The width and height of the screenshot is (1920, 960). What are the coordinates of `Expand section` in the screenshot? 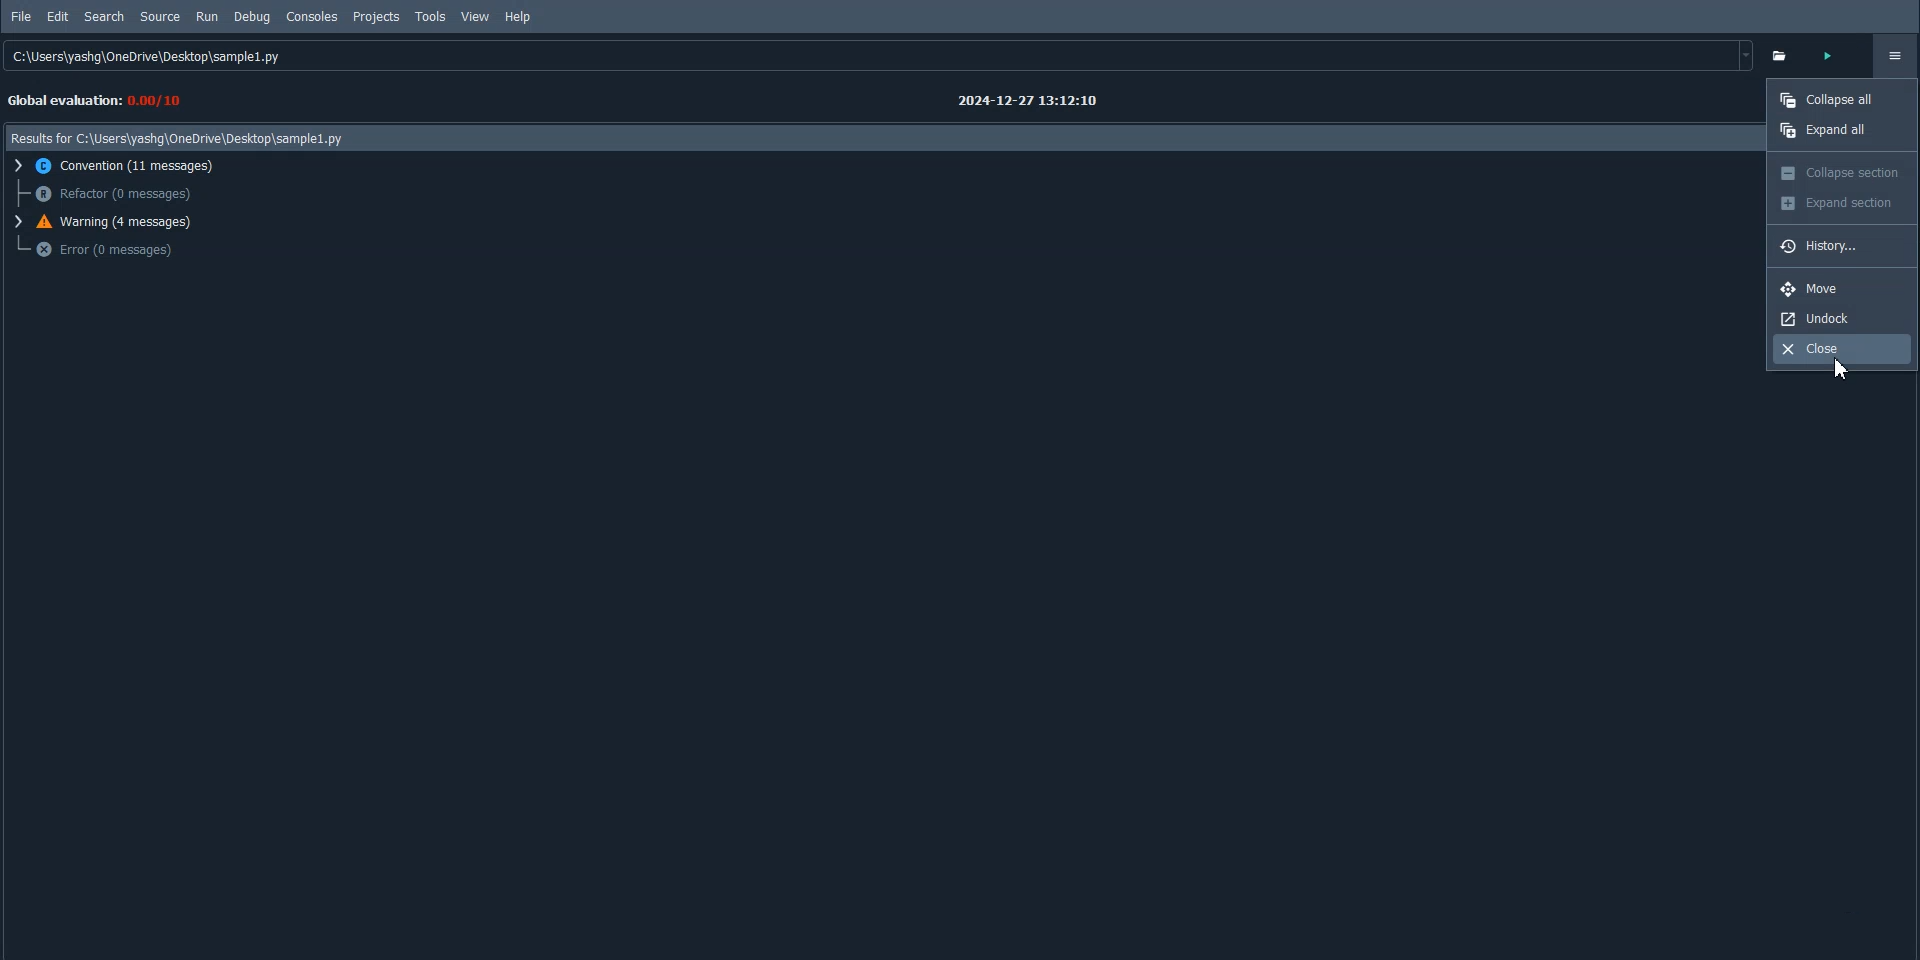 It's located at (1843, 204).